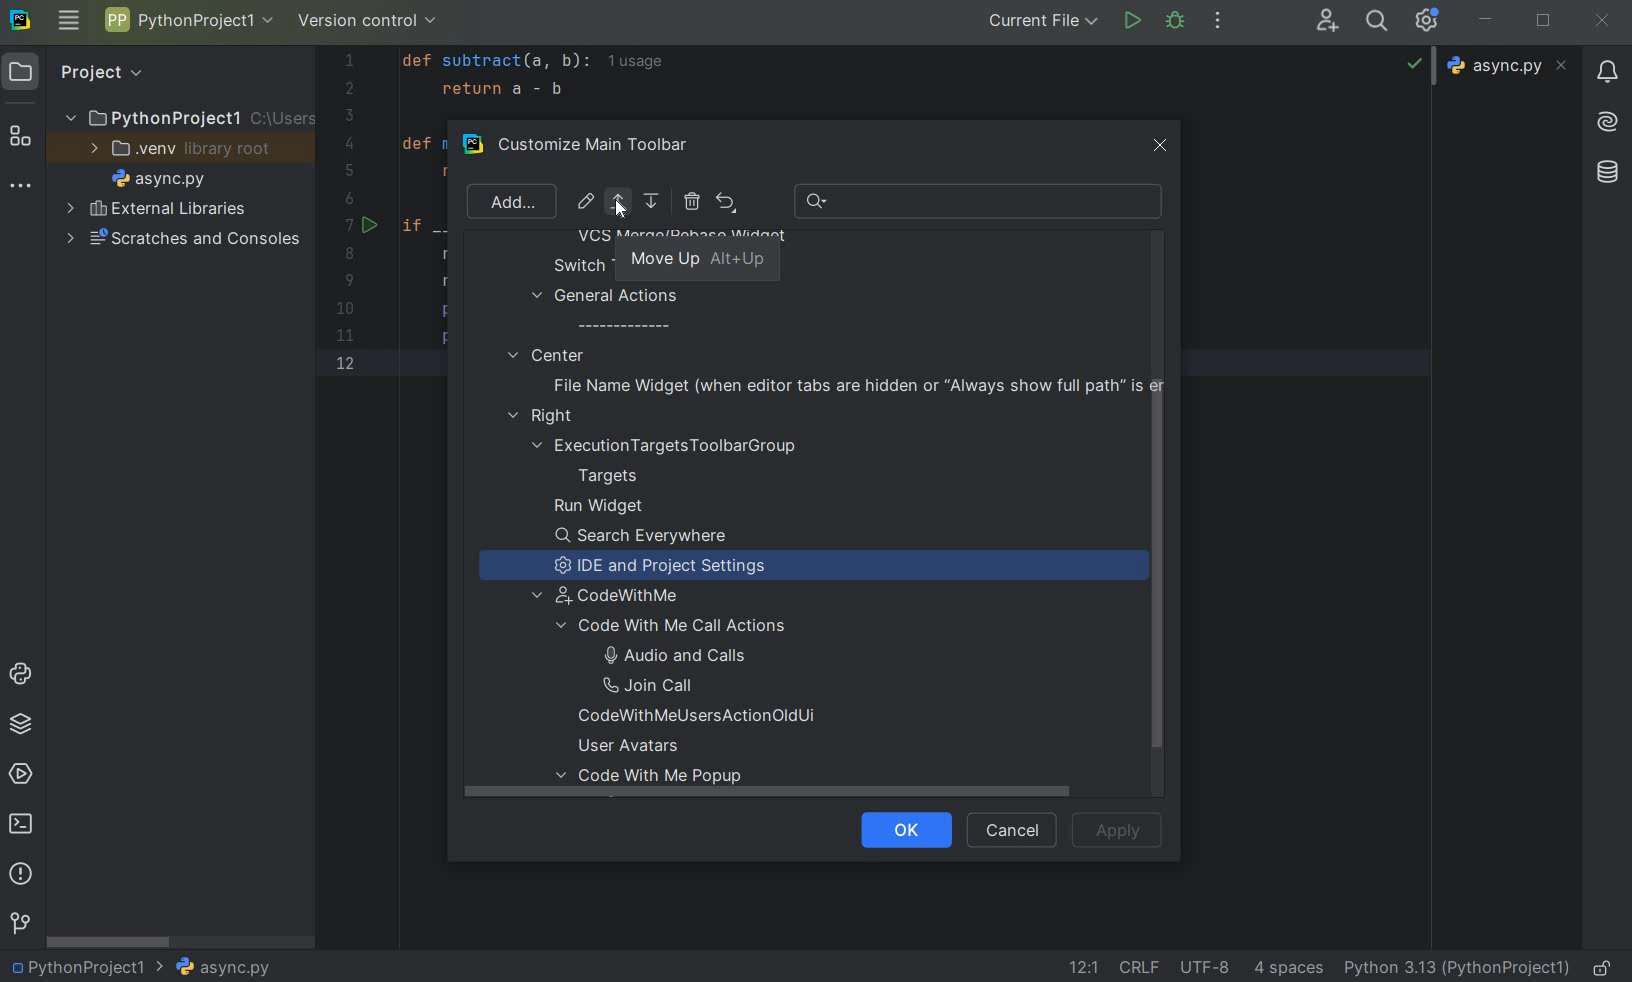  Describe the element at coordinates (1134, 22) in the screenshot. I see `RUN` at that location.